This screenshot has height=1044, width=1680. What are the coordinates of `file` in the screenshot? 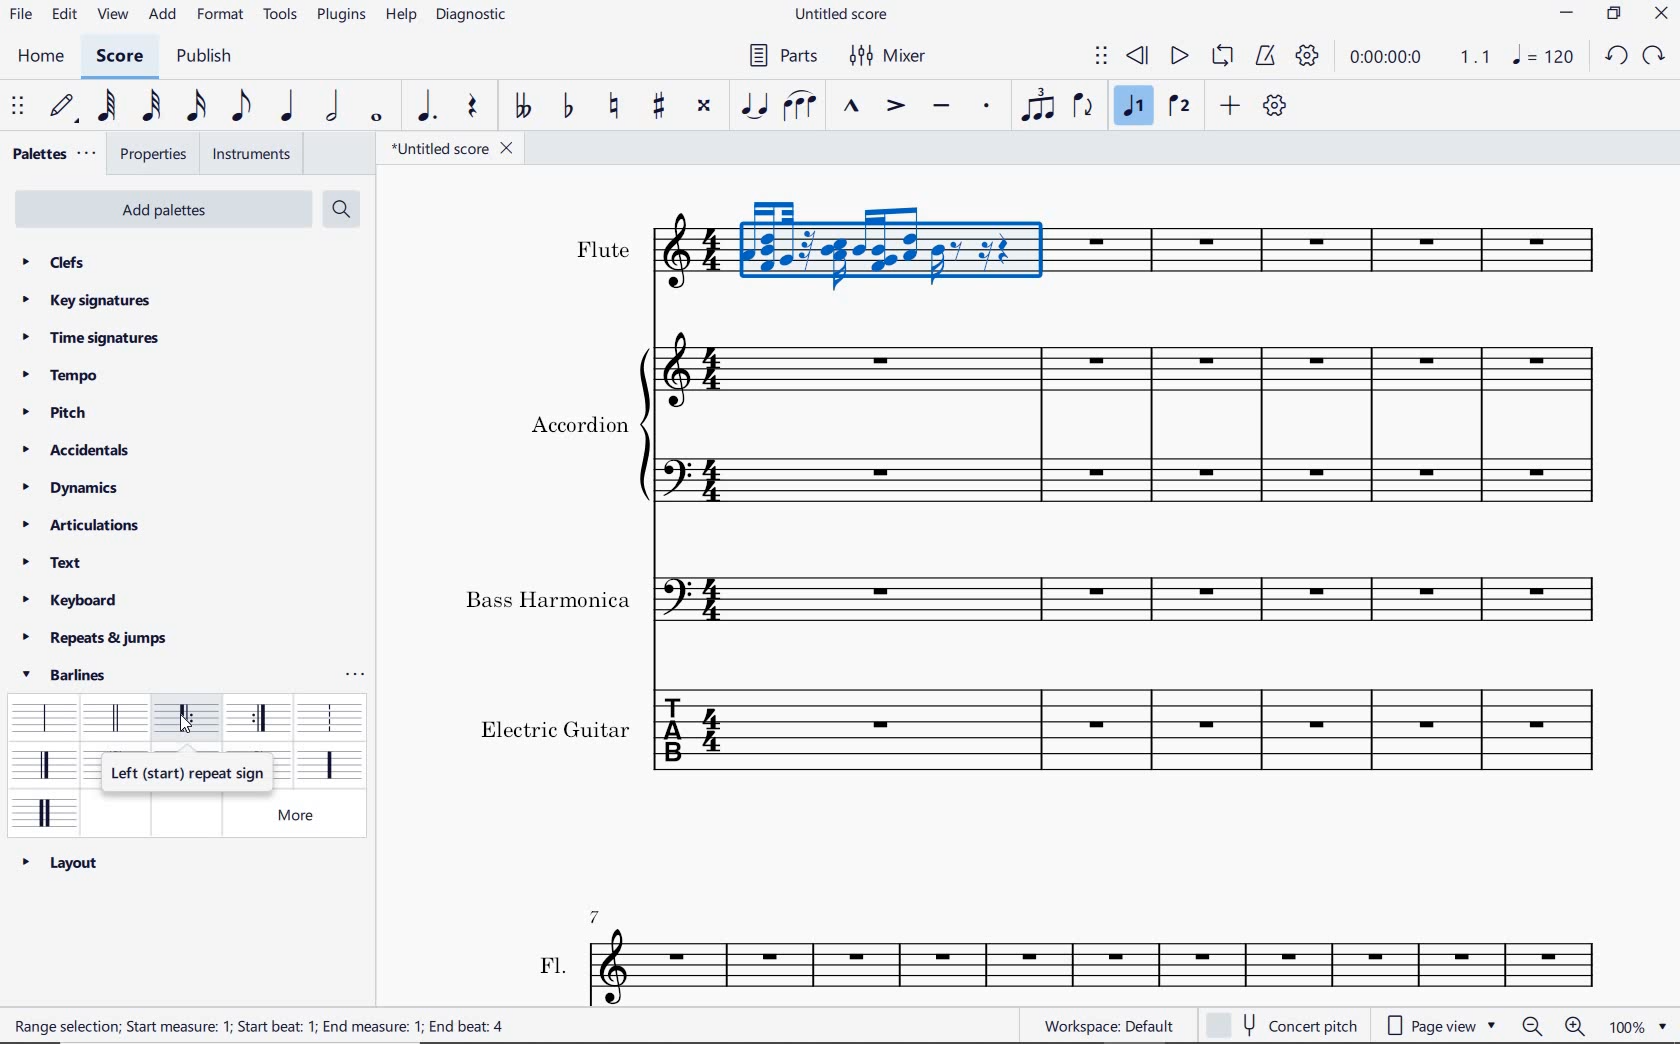 It's located at (19, 17).